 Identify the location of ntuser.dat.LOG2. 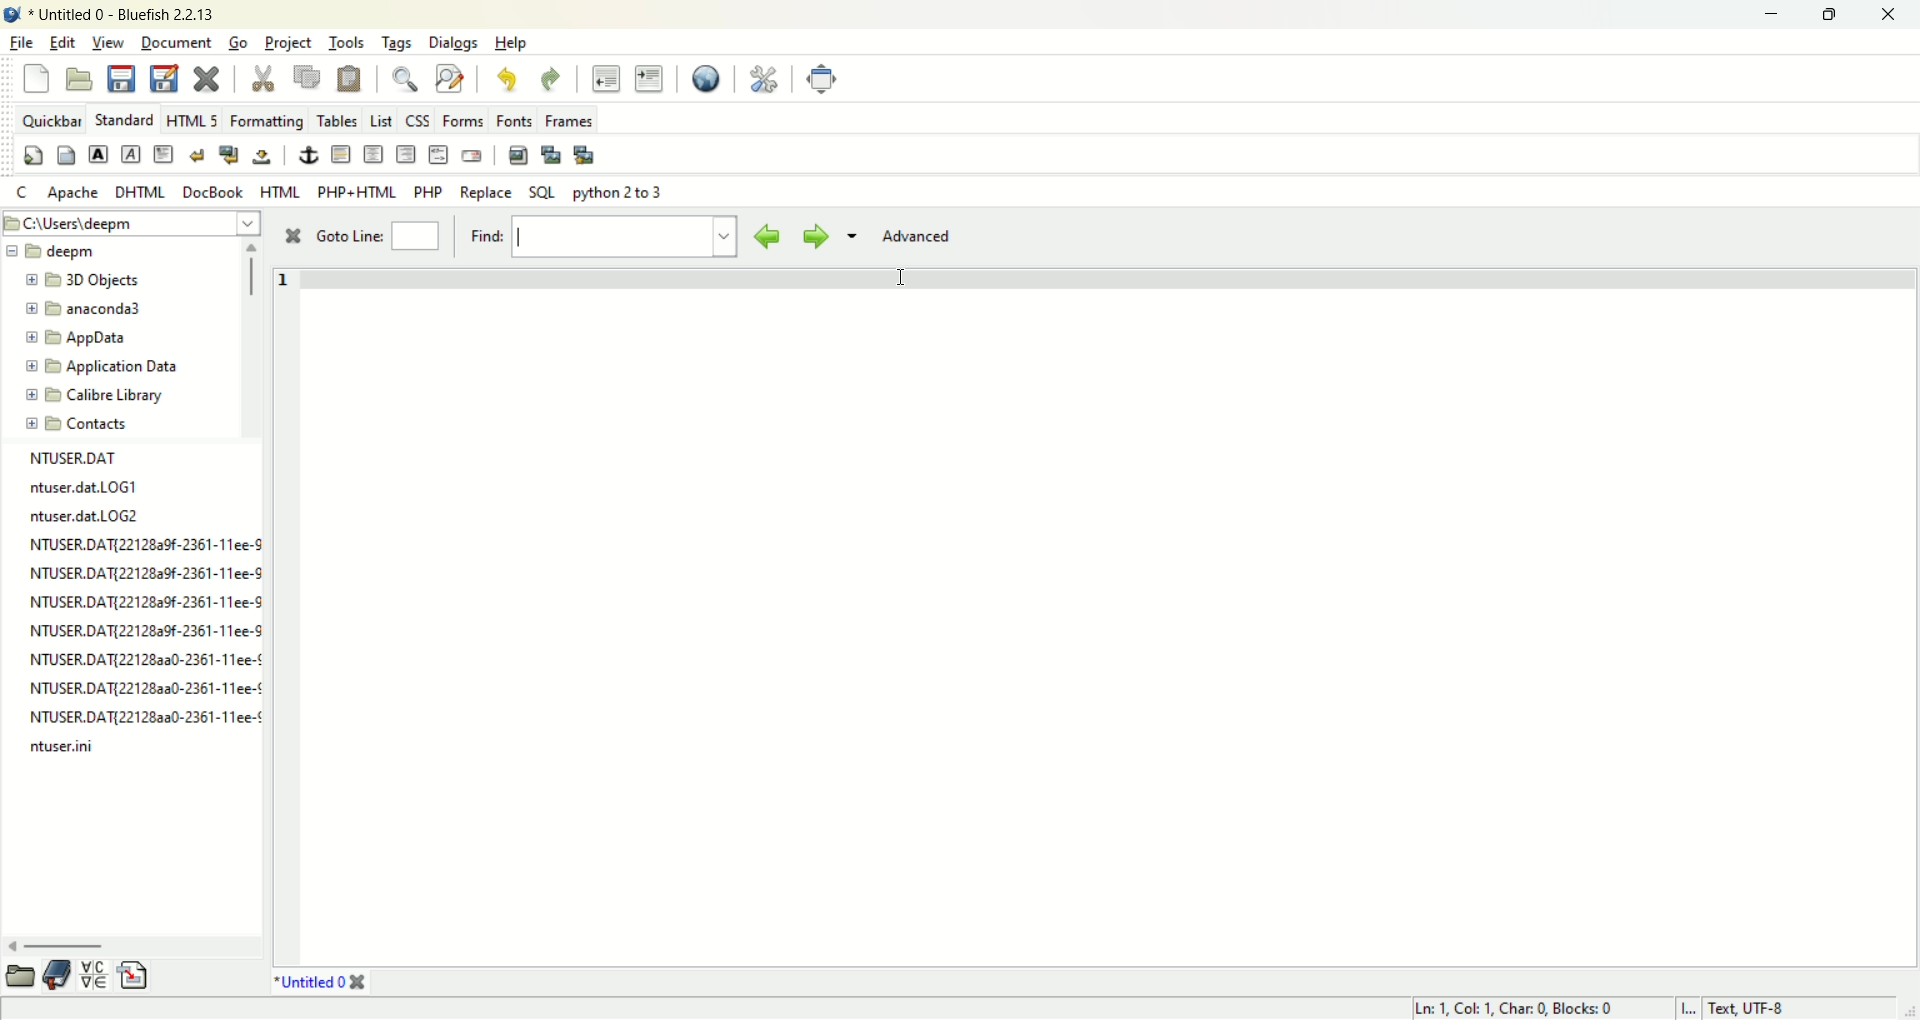
(85, 517).